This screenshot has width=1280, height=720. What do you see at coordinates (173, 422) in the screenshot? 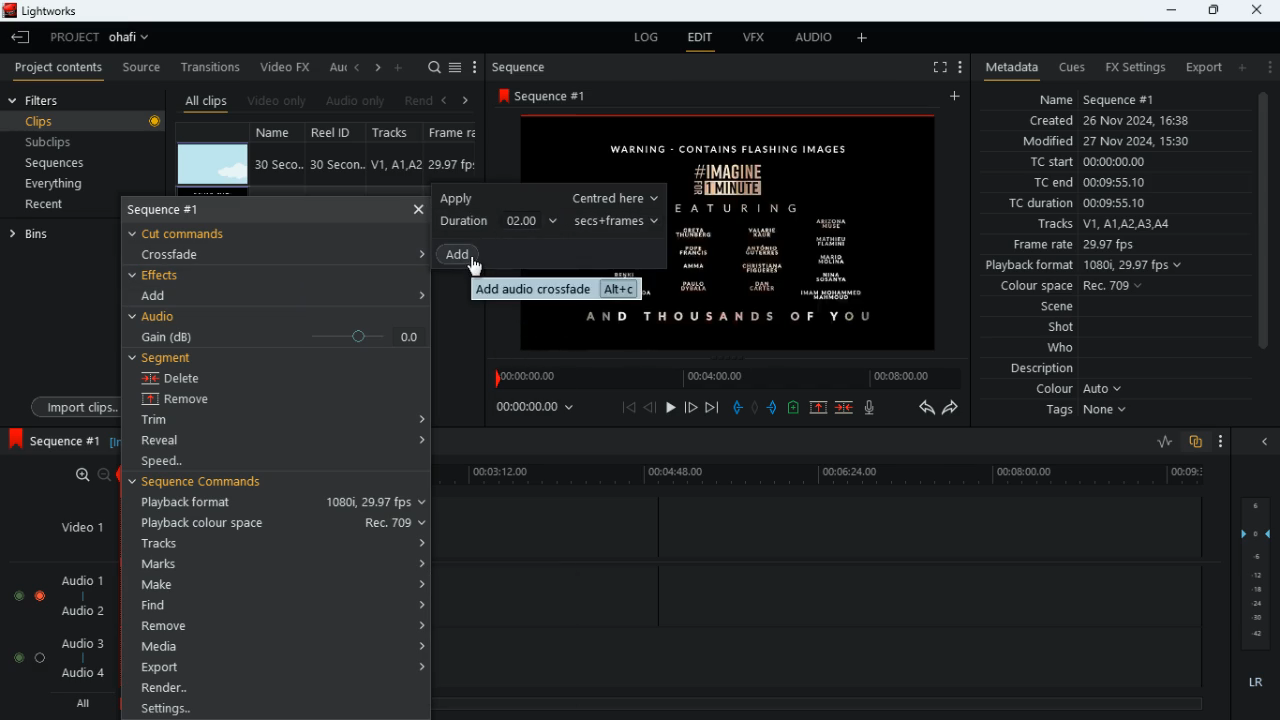
I see `trim` at bounding box center [173, 422].